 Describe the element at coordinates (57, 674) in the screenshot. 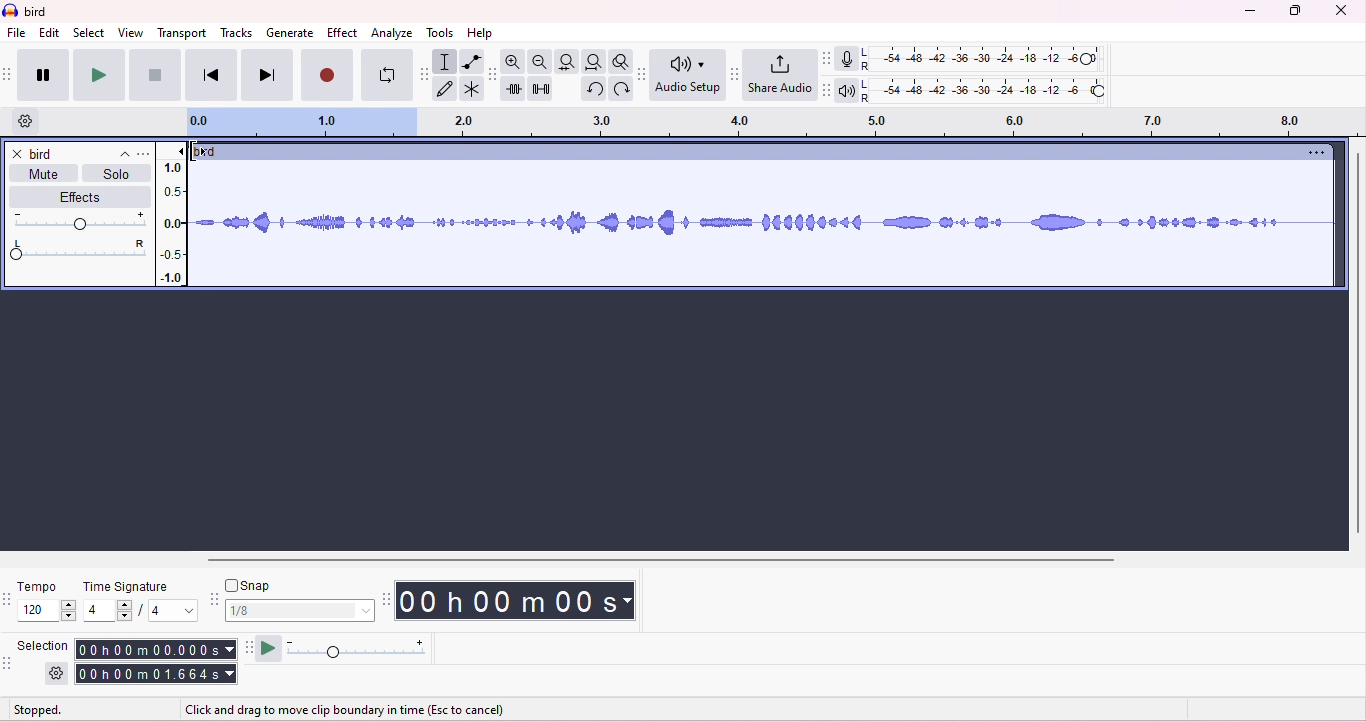

I see `selection options` at that location.